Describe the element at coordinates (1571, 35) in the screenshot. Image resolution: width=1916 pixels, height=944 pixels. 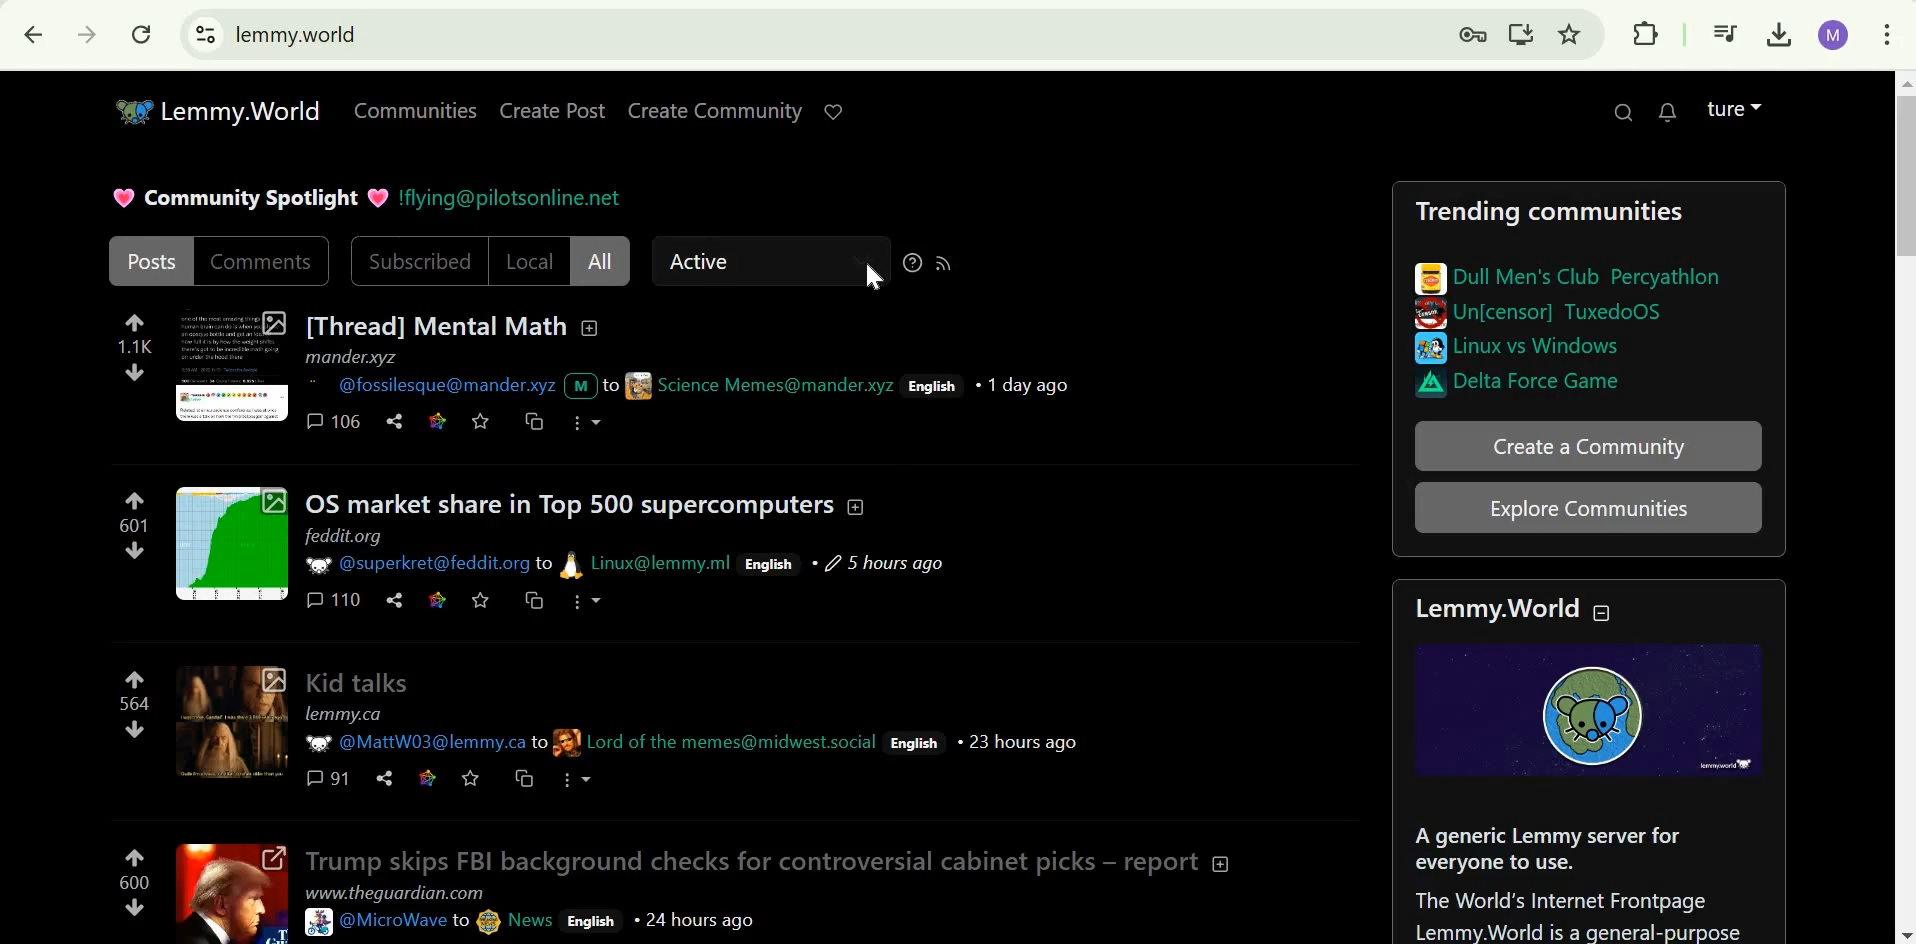
I see `Bookmark this page` at that location.